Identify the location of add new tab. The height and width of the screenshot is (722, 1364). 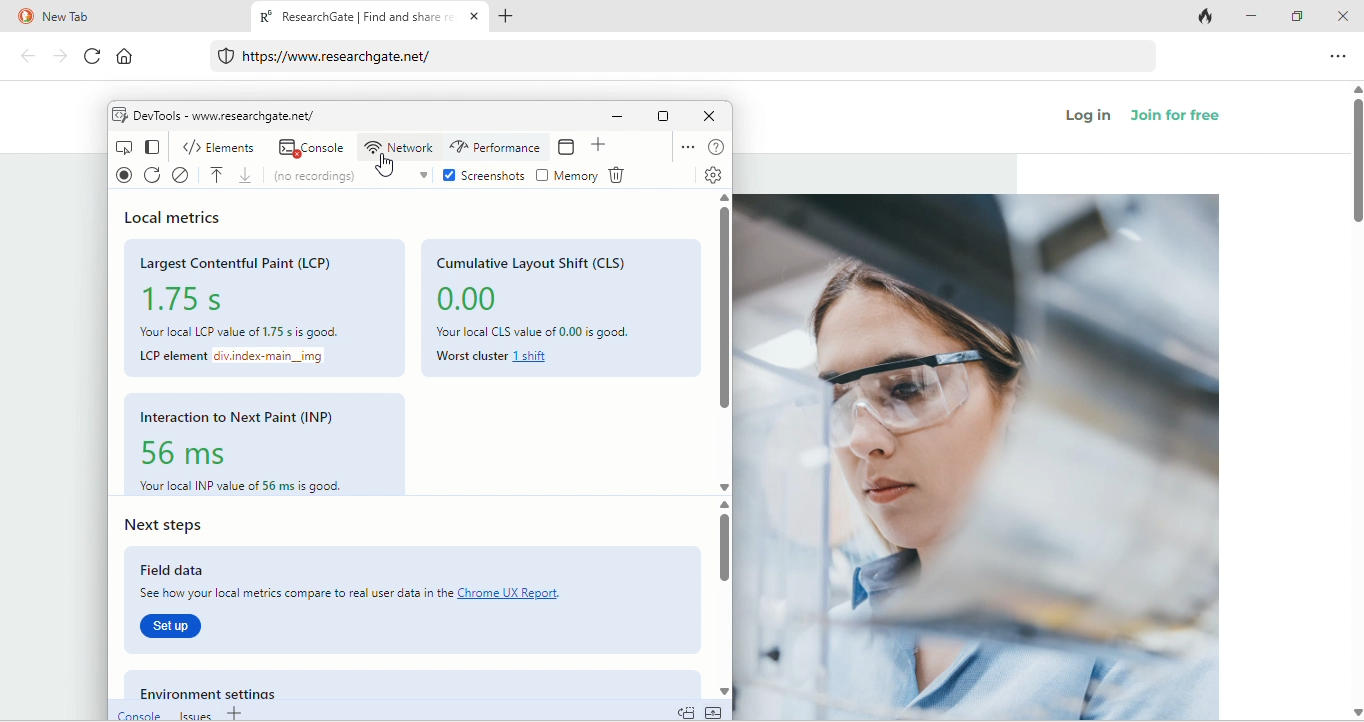
(516, 18).